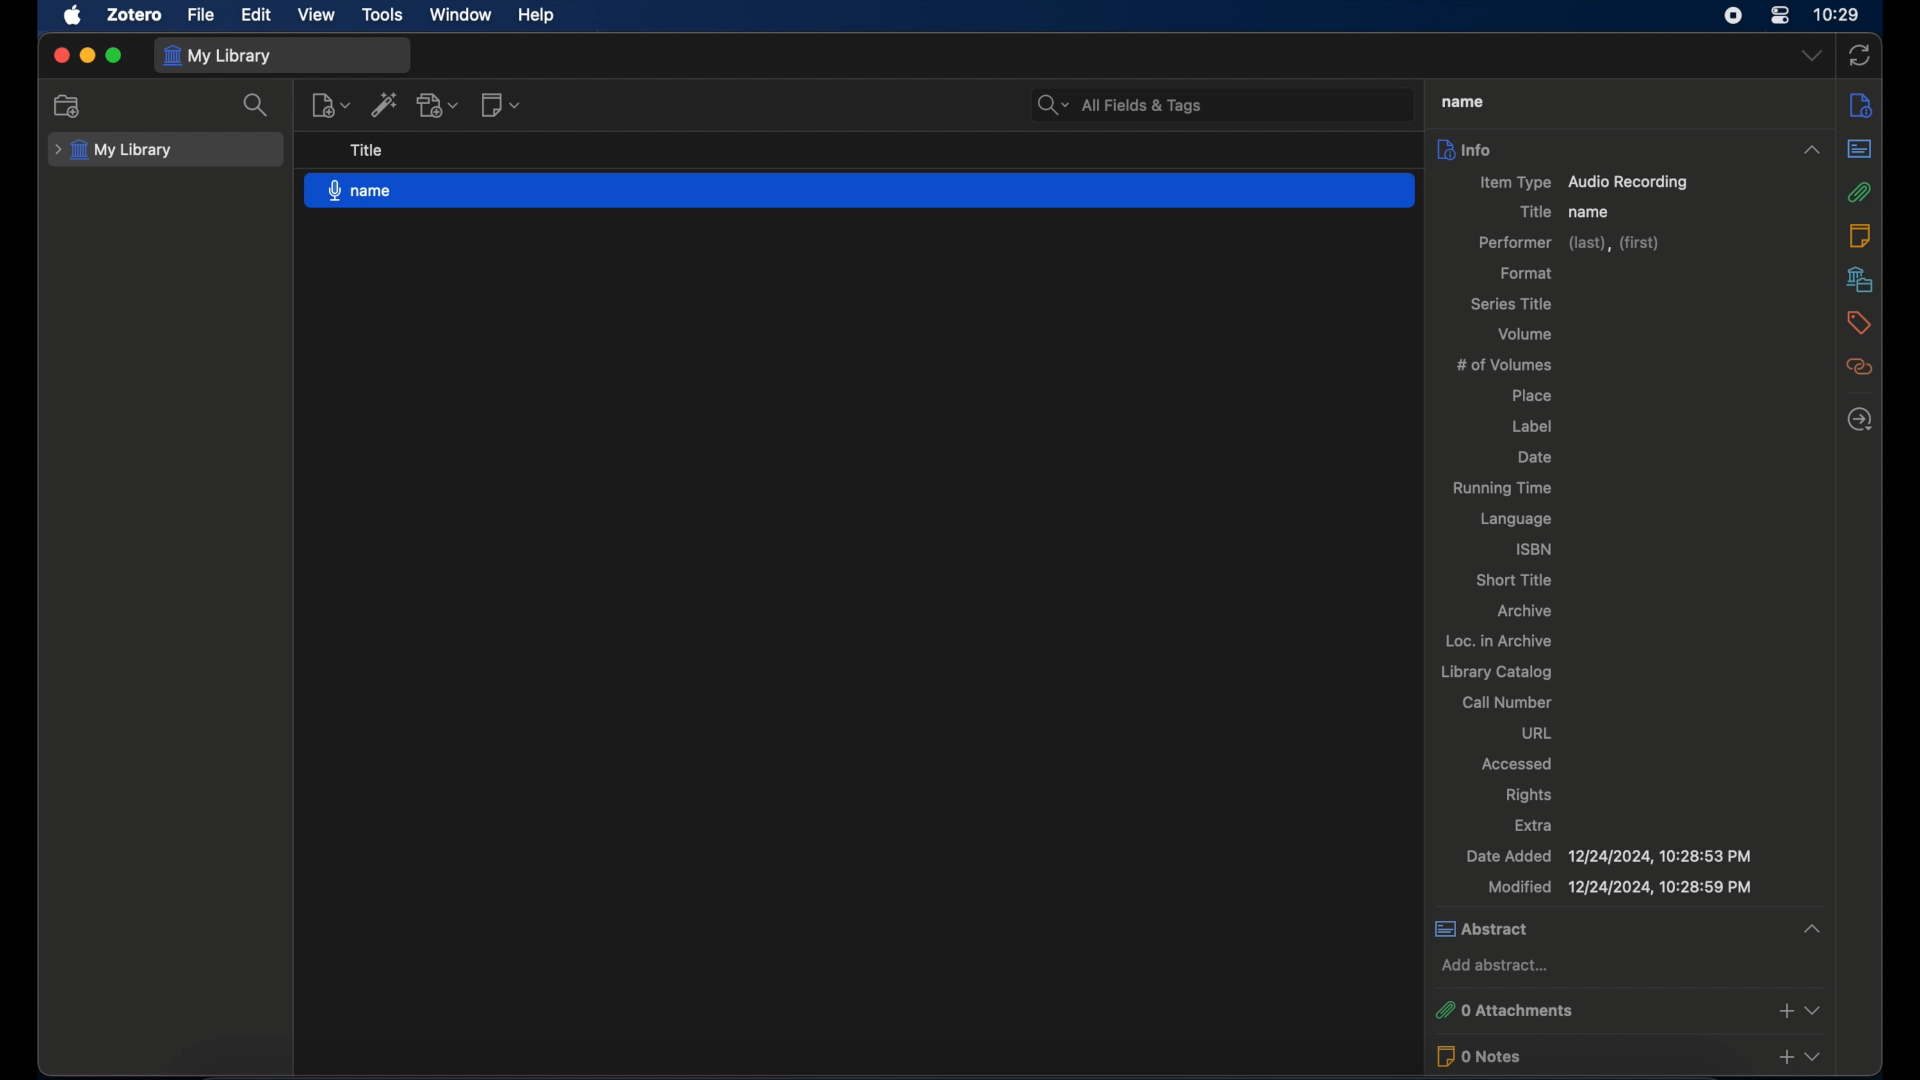  Describe the element at coordinates (438, 105) in the screenshot. I see `add attachments` at that location.